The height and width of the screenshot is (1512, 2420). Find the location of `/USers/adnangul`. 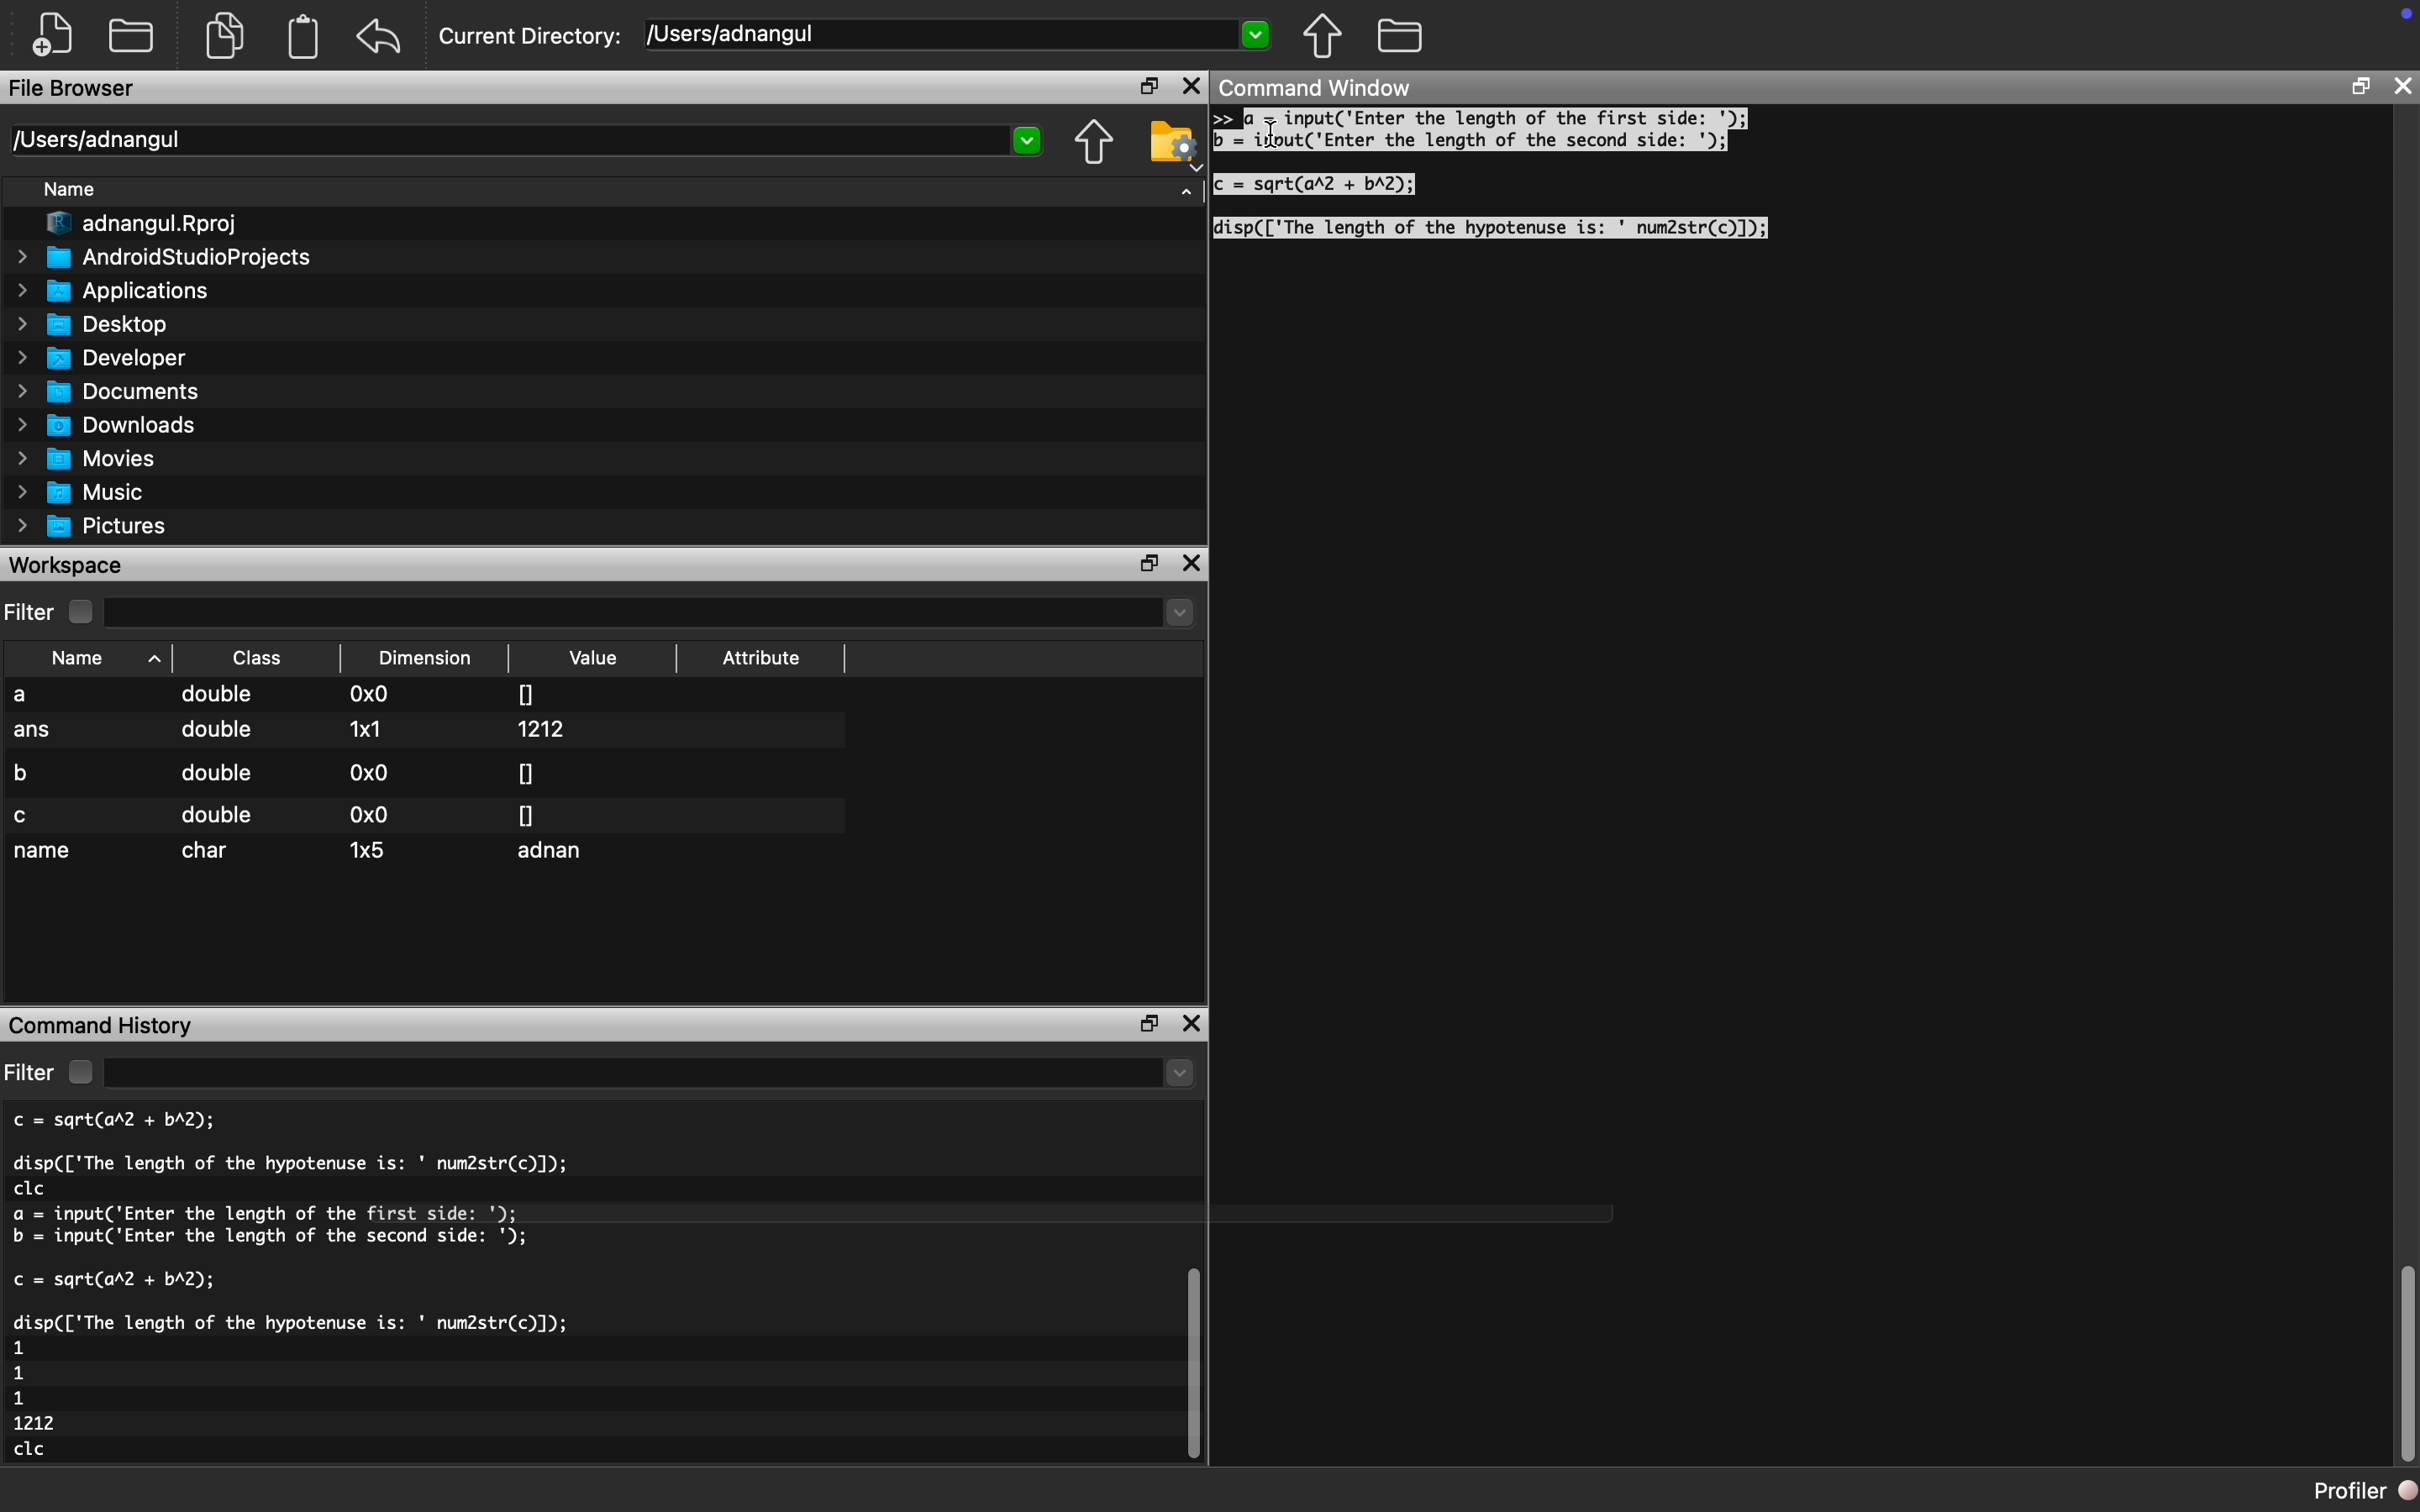

/USers/adnangul is located at coordinates (960, 35).